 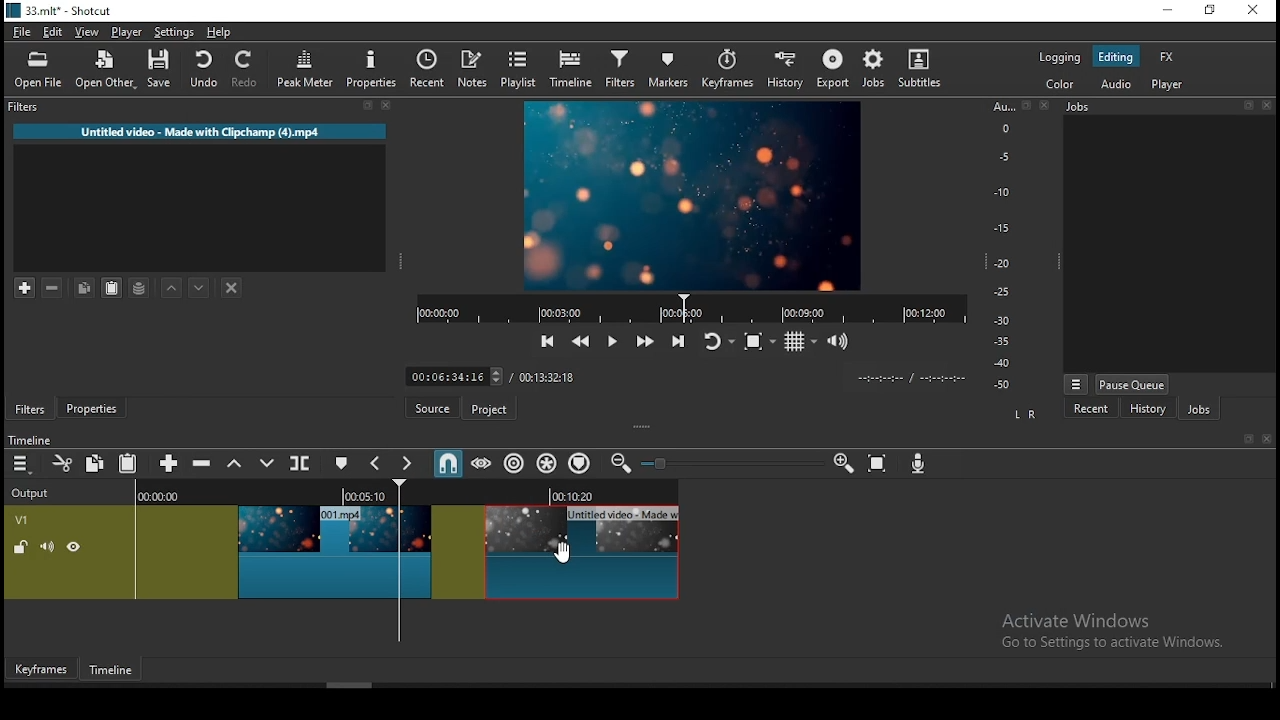 I want to click on Activate windows, so click(x=1122, y=630).